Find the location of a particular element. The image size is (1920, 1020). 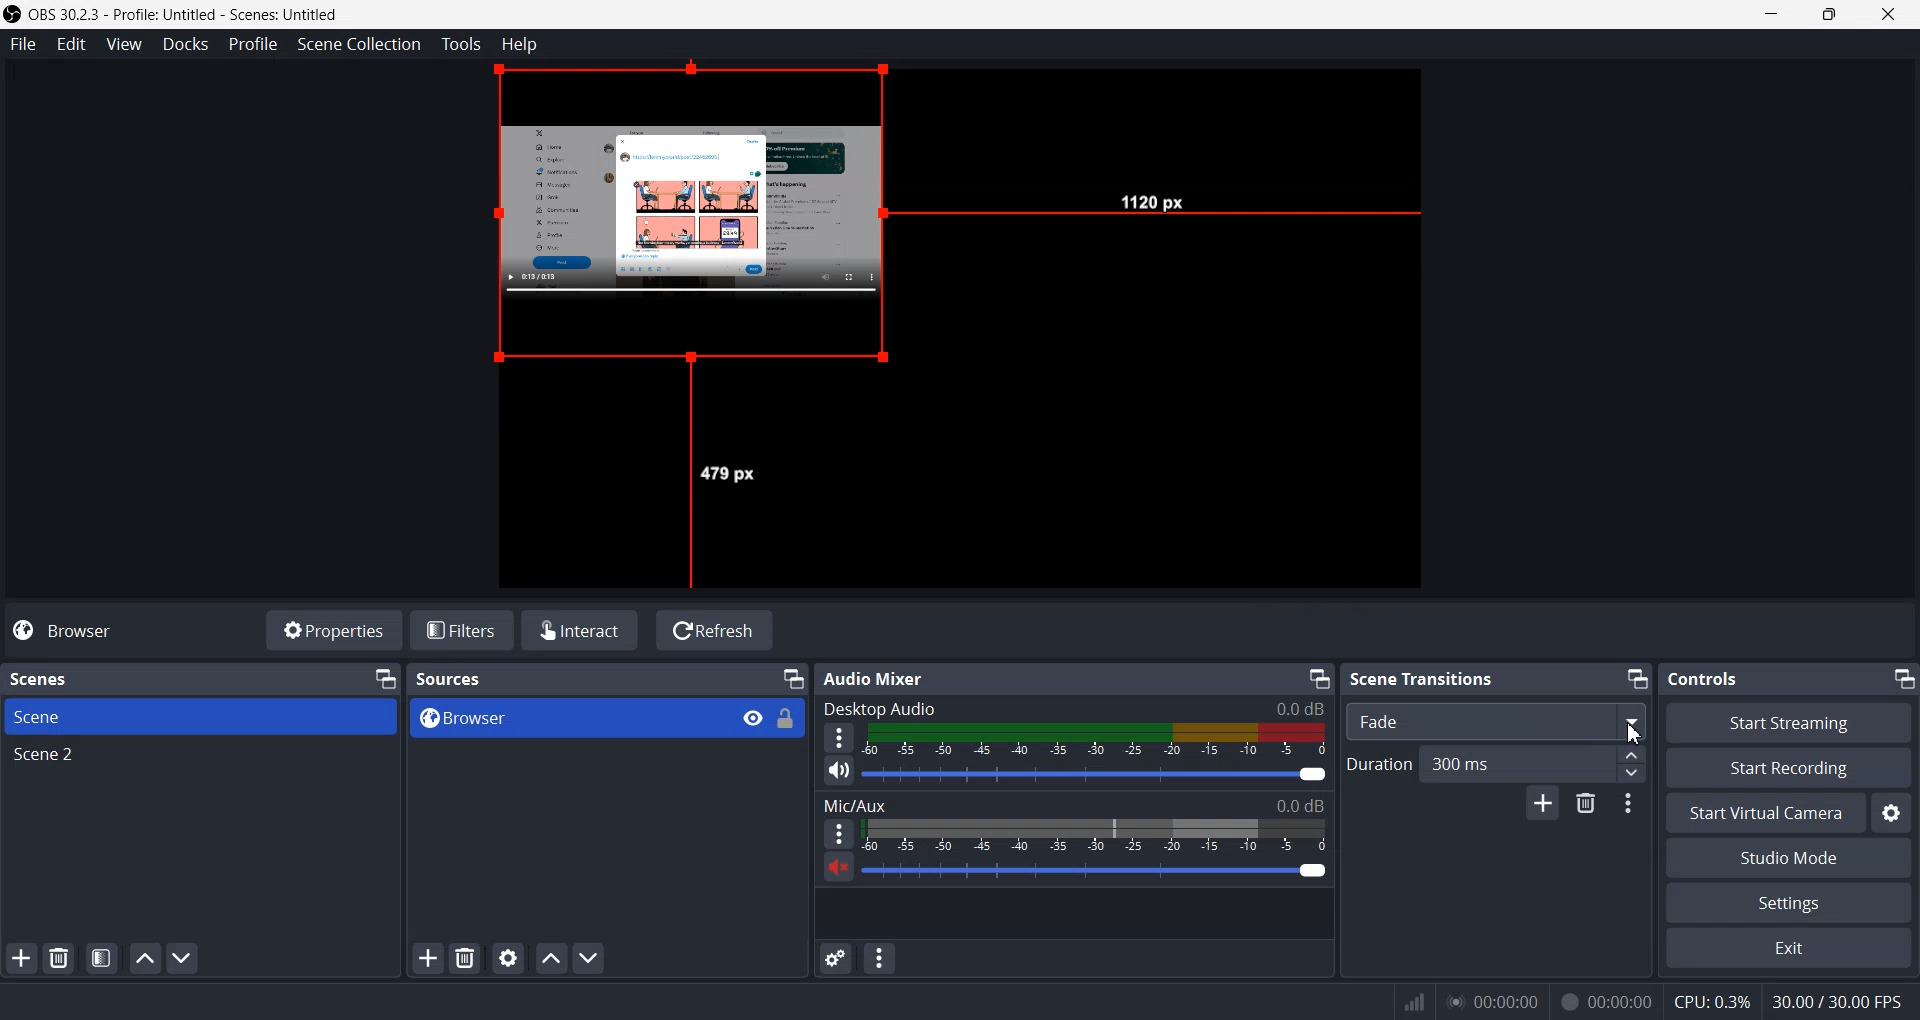

Open source properties is located at coordinates (508, 957).